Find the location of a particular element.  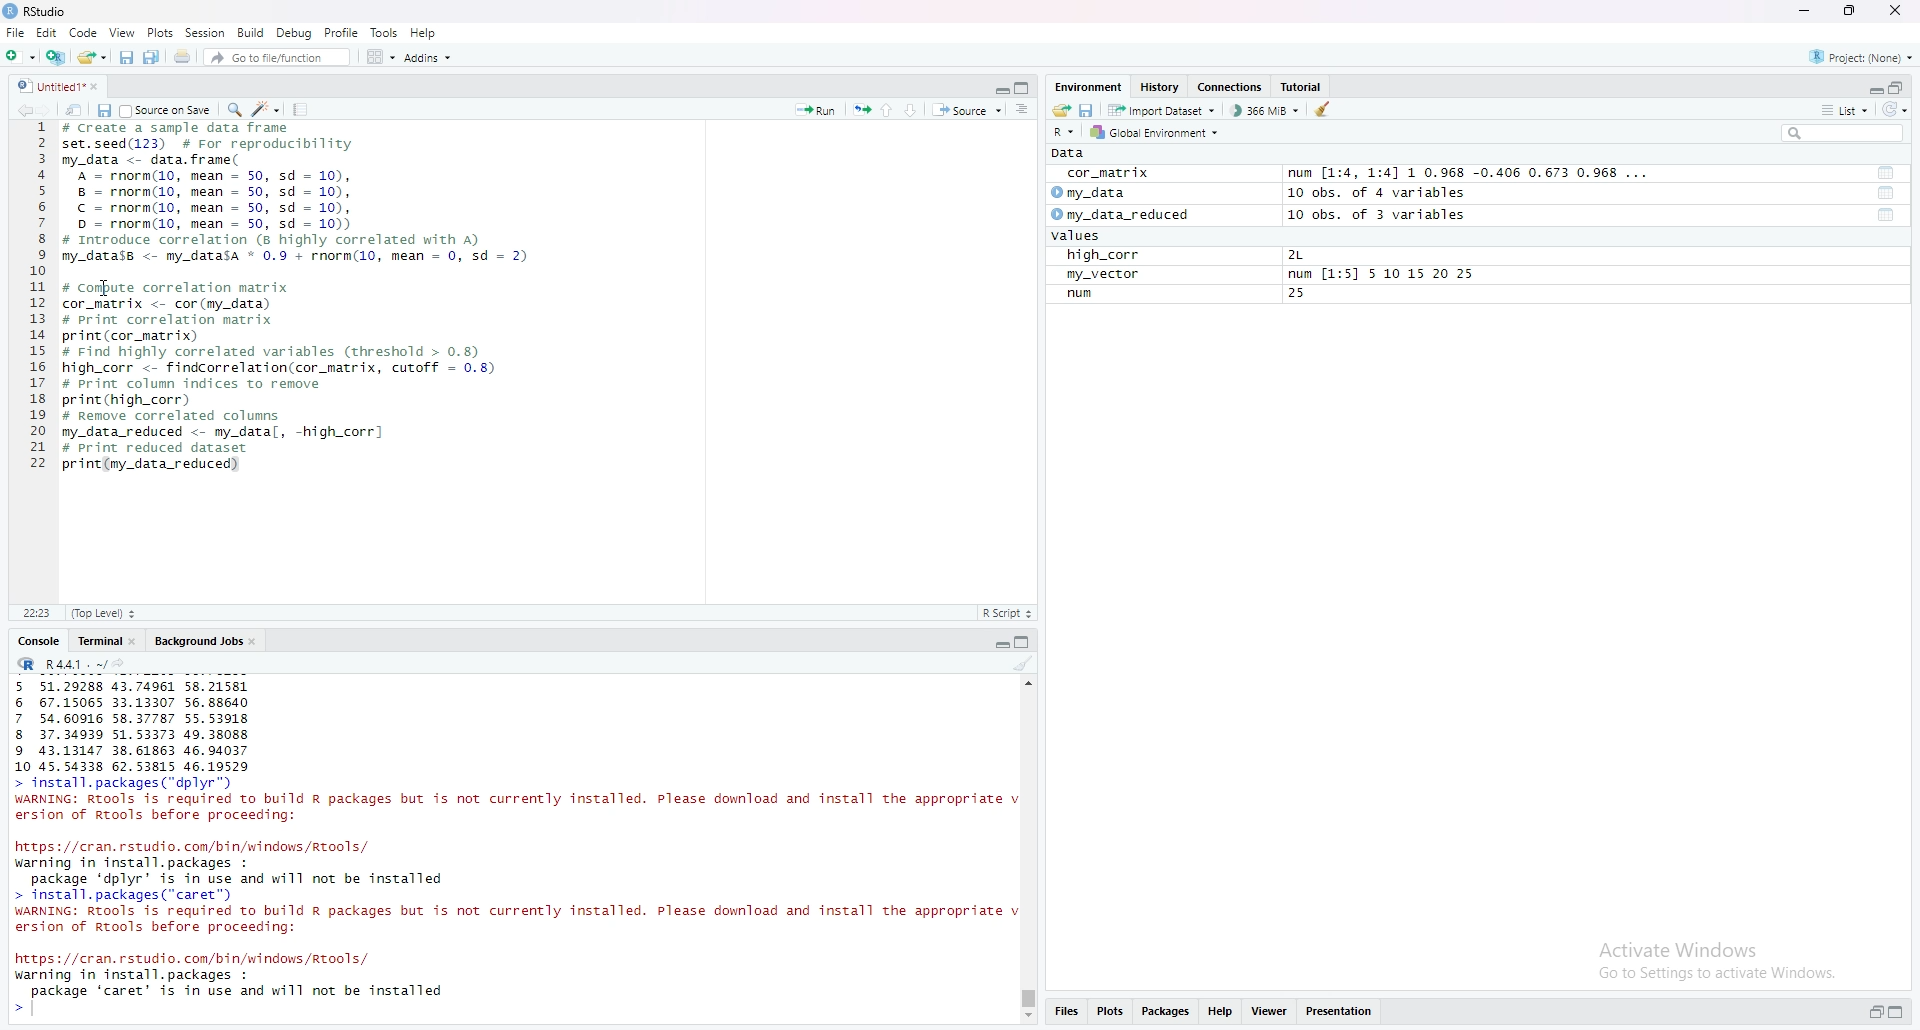

share is located at coordinates (183, 55).